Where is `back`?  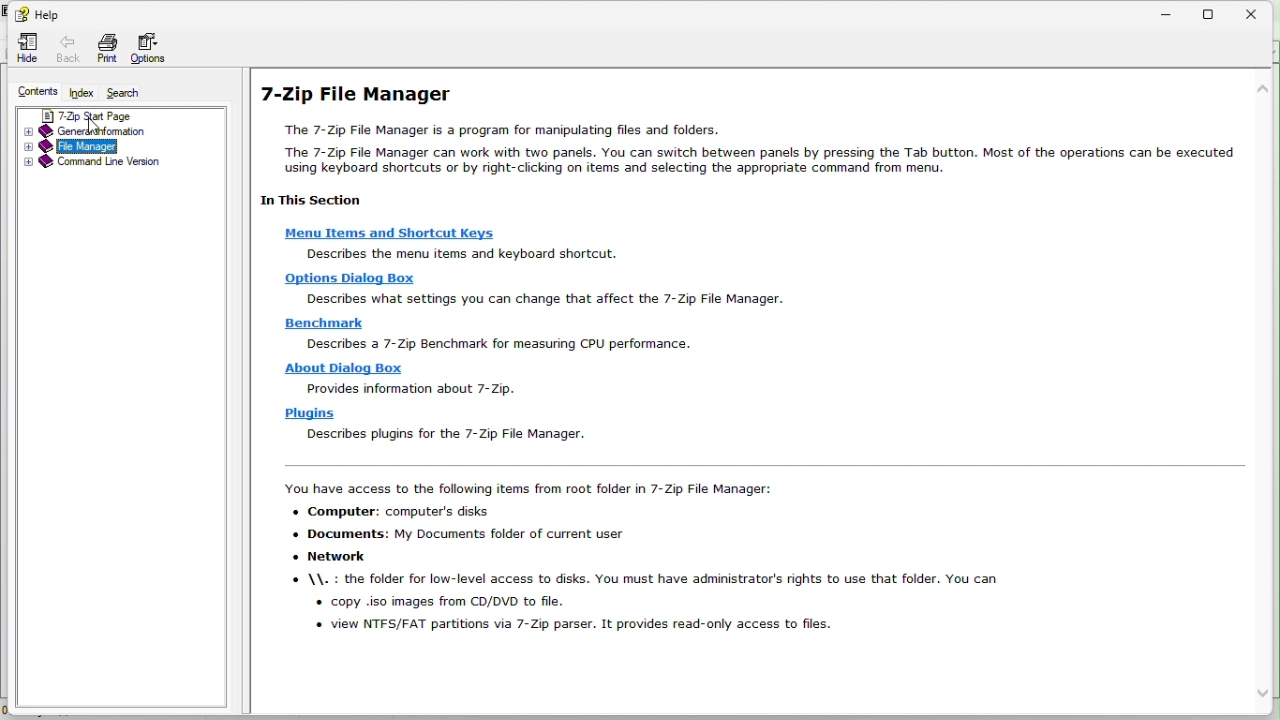 back is located at coordinates (64, 51).